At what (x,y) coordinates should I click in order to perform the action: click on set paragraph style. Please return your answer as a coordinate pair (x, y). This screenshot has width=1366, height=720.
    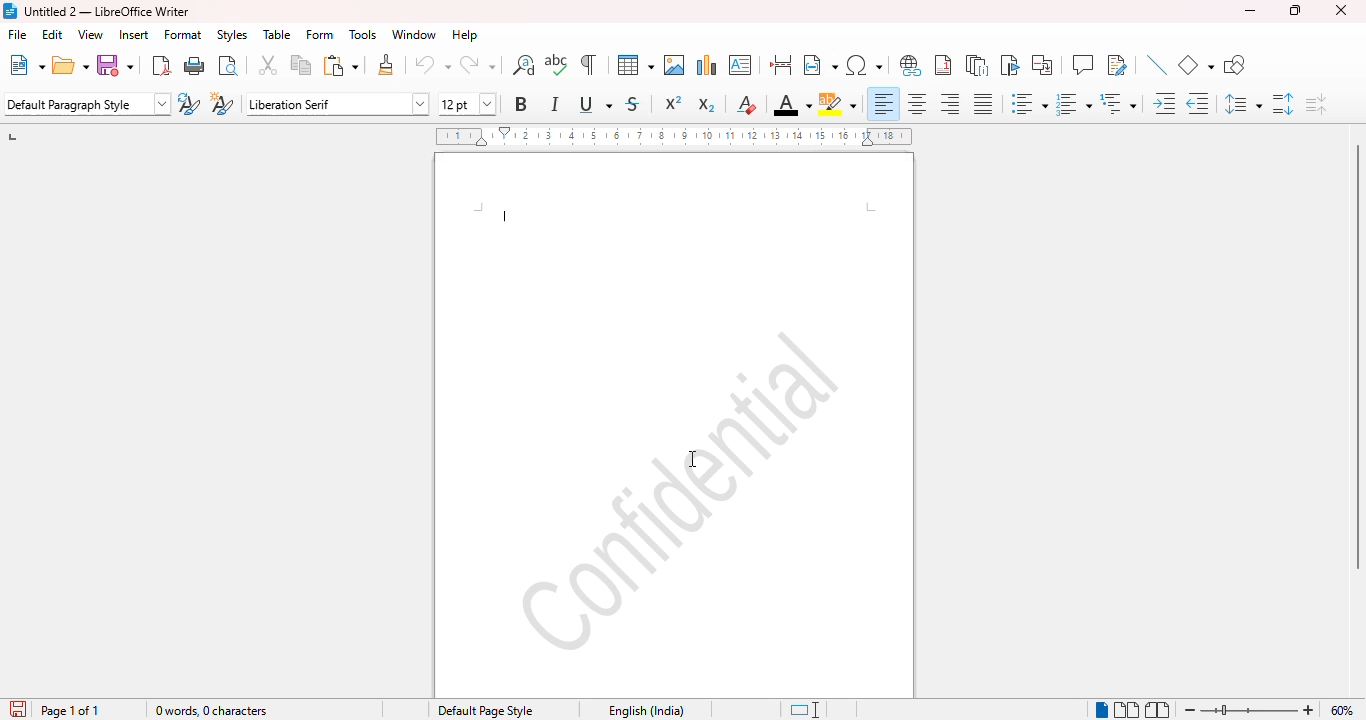
    Looking at the image, I should click on (87, 104).